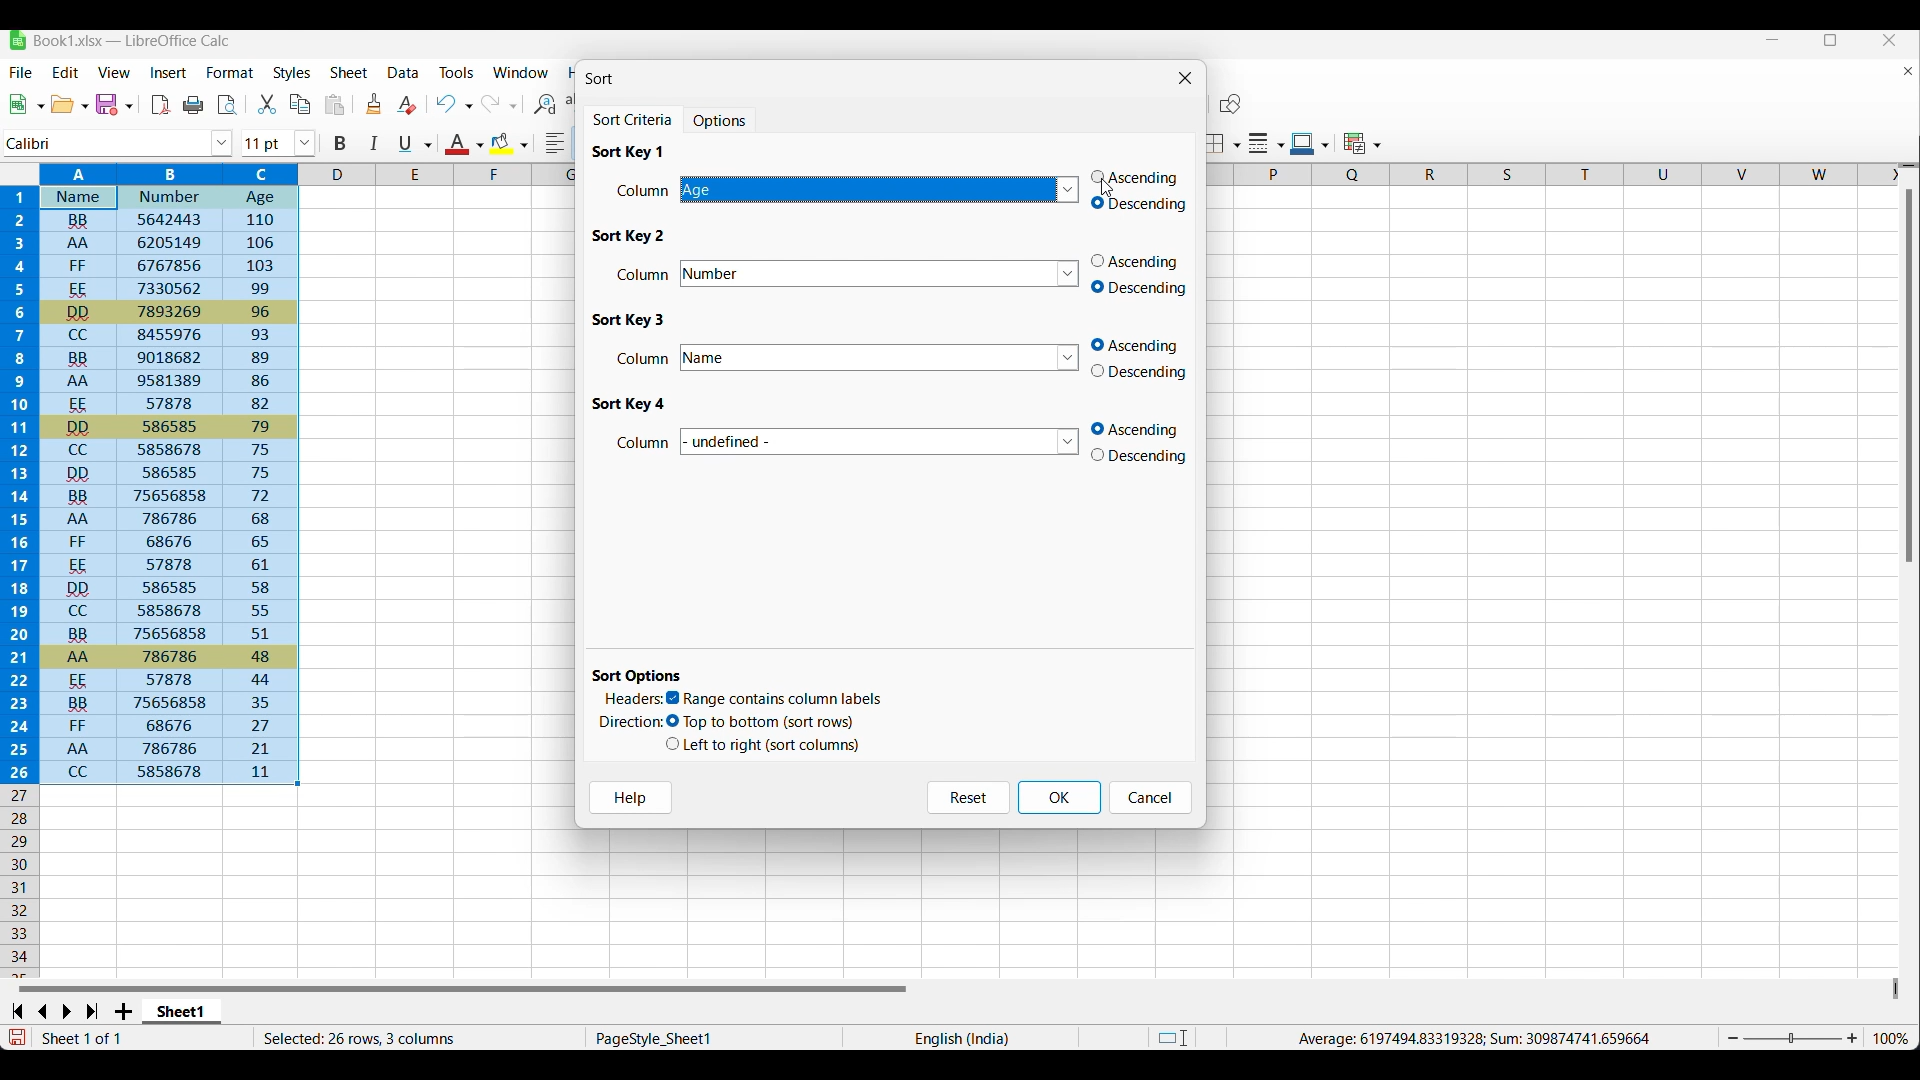 The height and width of the screenshot is (1080, 1920). Describe the element at coordinates (169, 73) in the screenshot. I see `Insert menu` at that location.